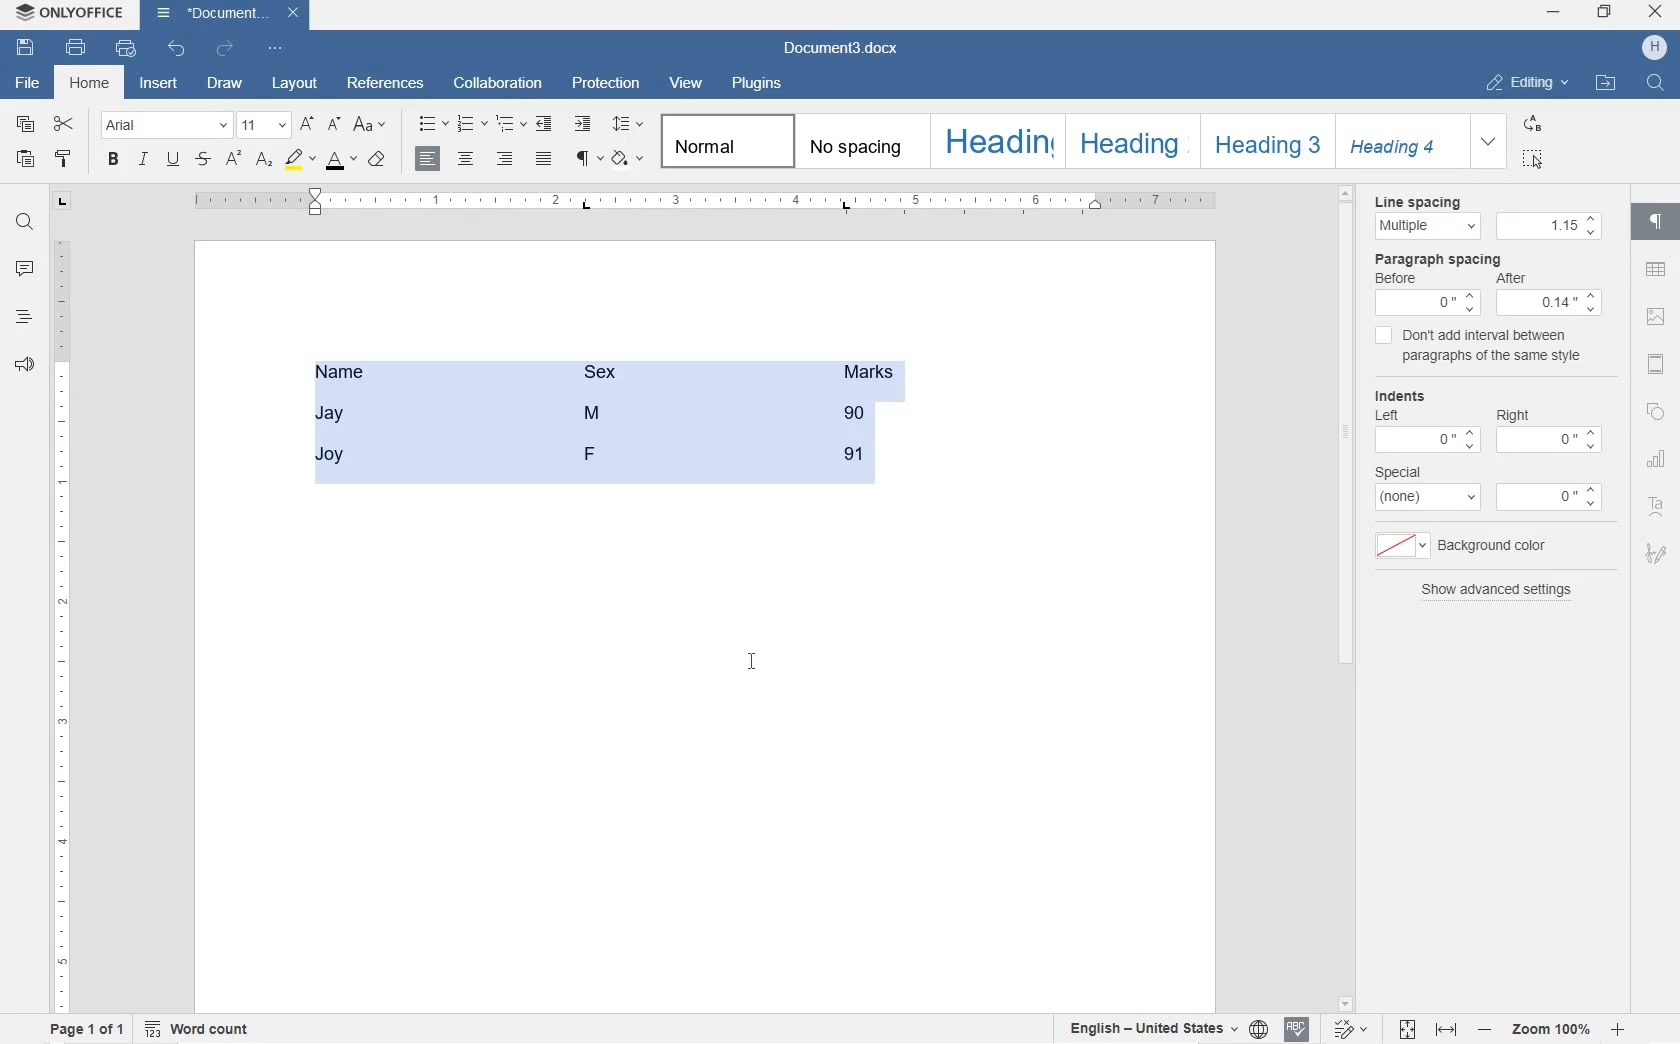 Image resolution: width=1680 pixels, height=1044 pixels. What do you see at coordinates (1655, 84) in the screenshot?
I see `FIND` at bounding box center [1655, 84].